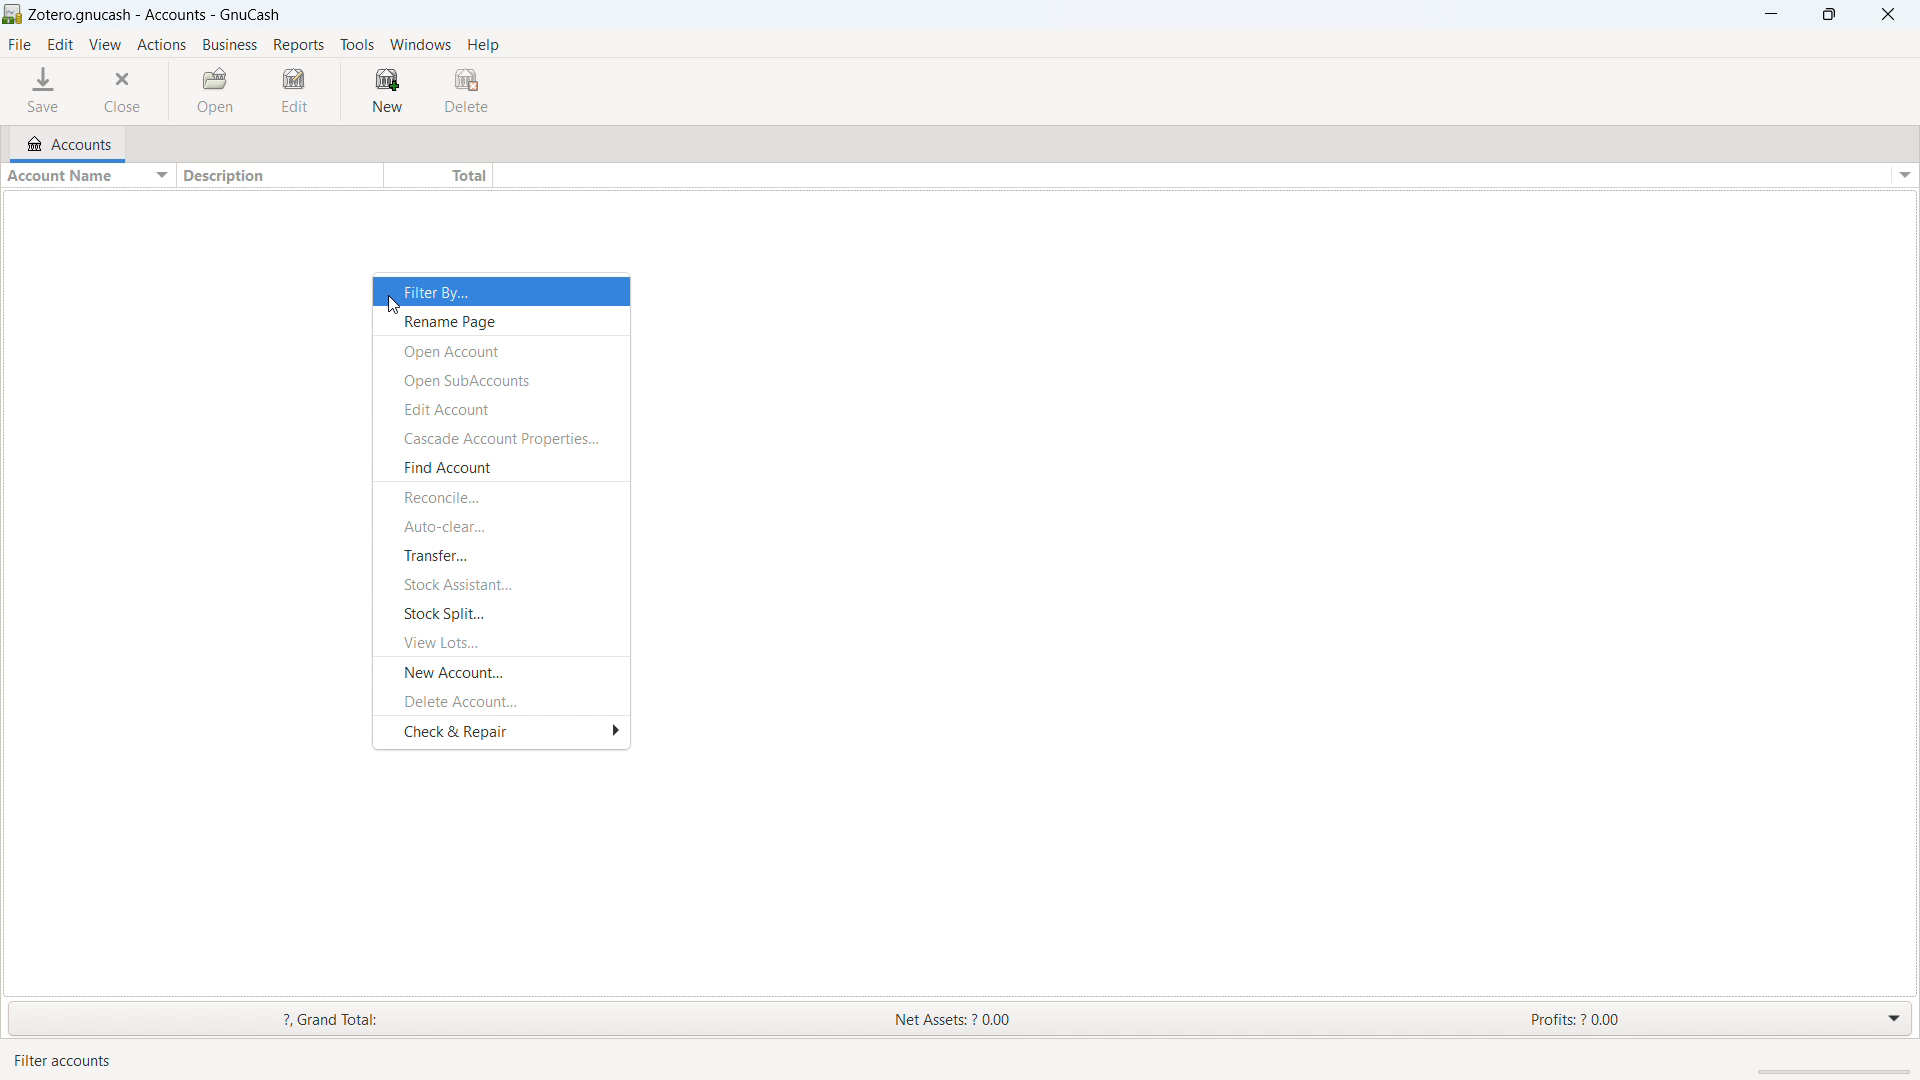 The height and width of the screenshot is (1080, 1920). What do you see at coordinates (502, 735) in the screenshot?
I see `check & repair` at bounding box center [502, 735].